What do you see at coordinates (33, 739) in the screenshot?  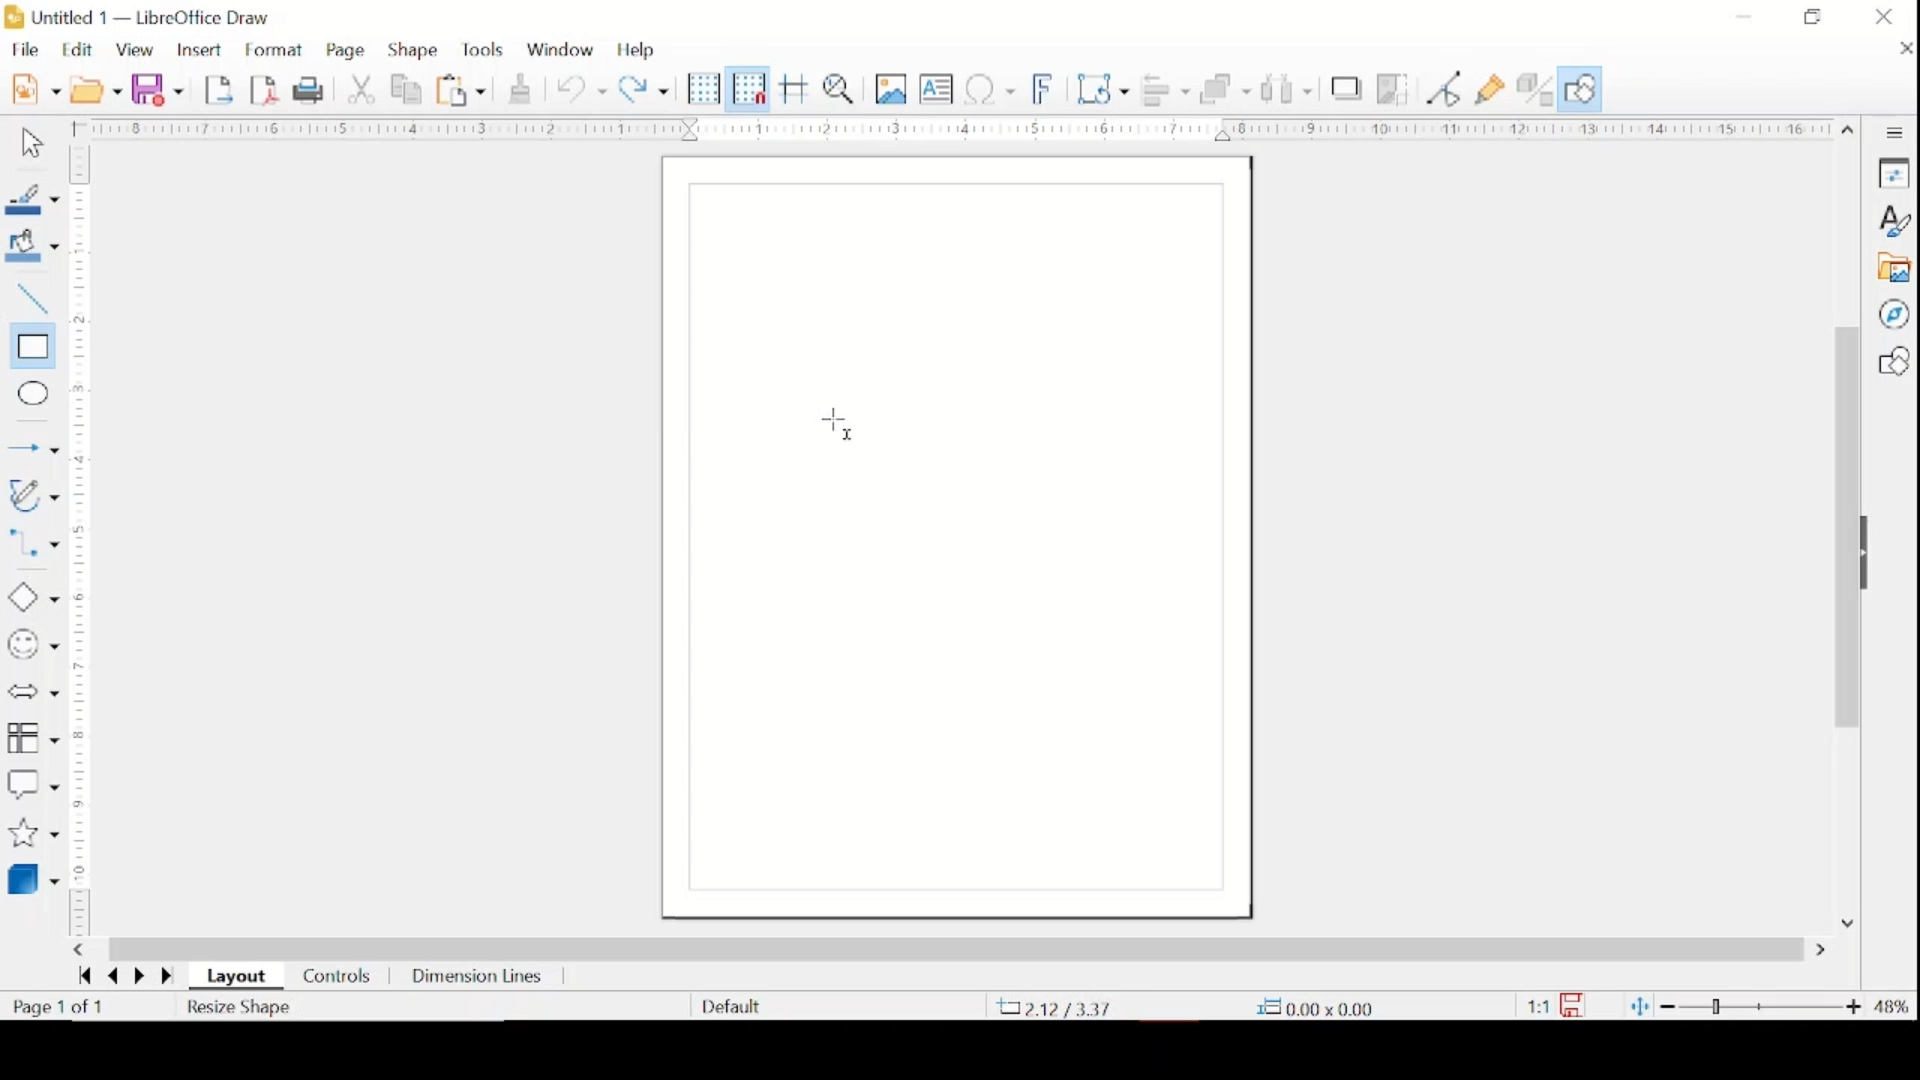 I see `flowchart` at bounding box center [33, 739].